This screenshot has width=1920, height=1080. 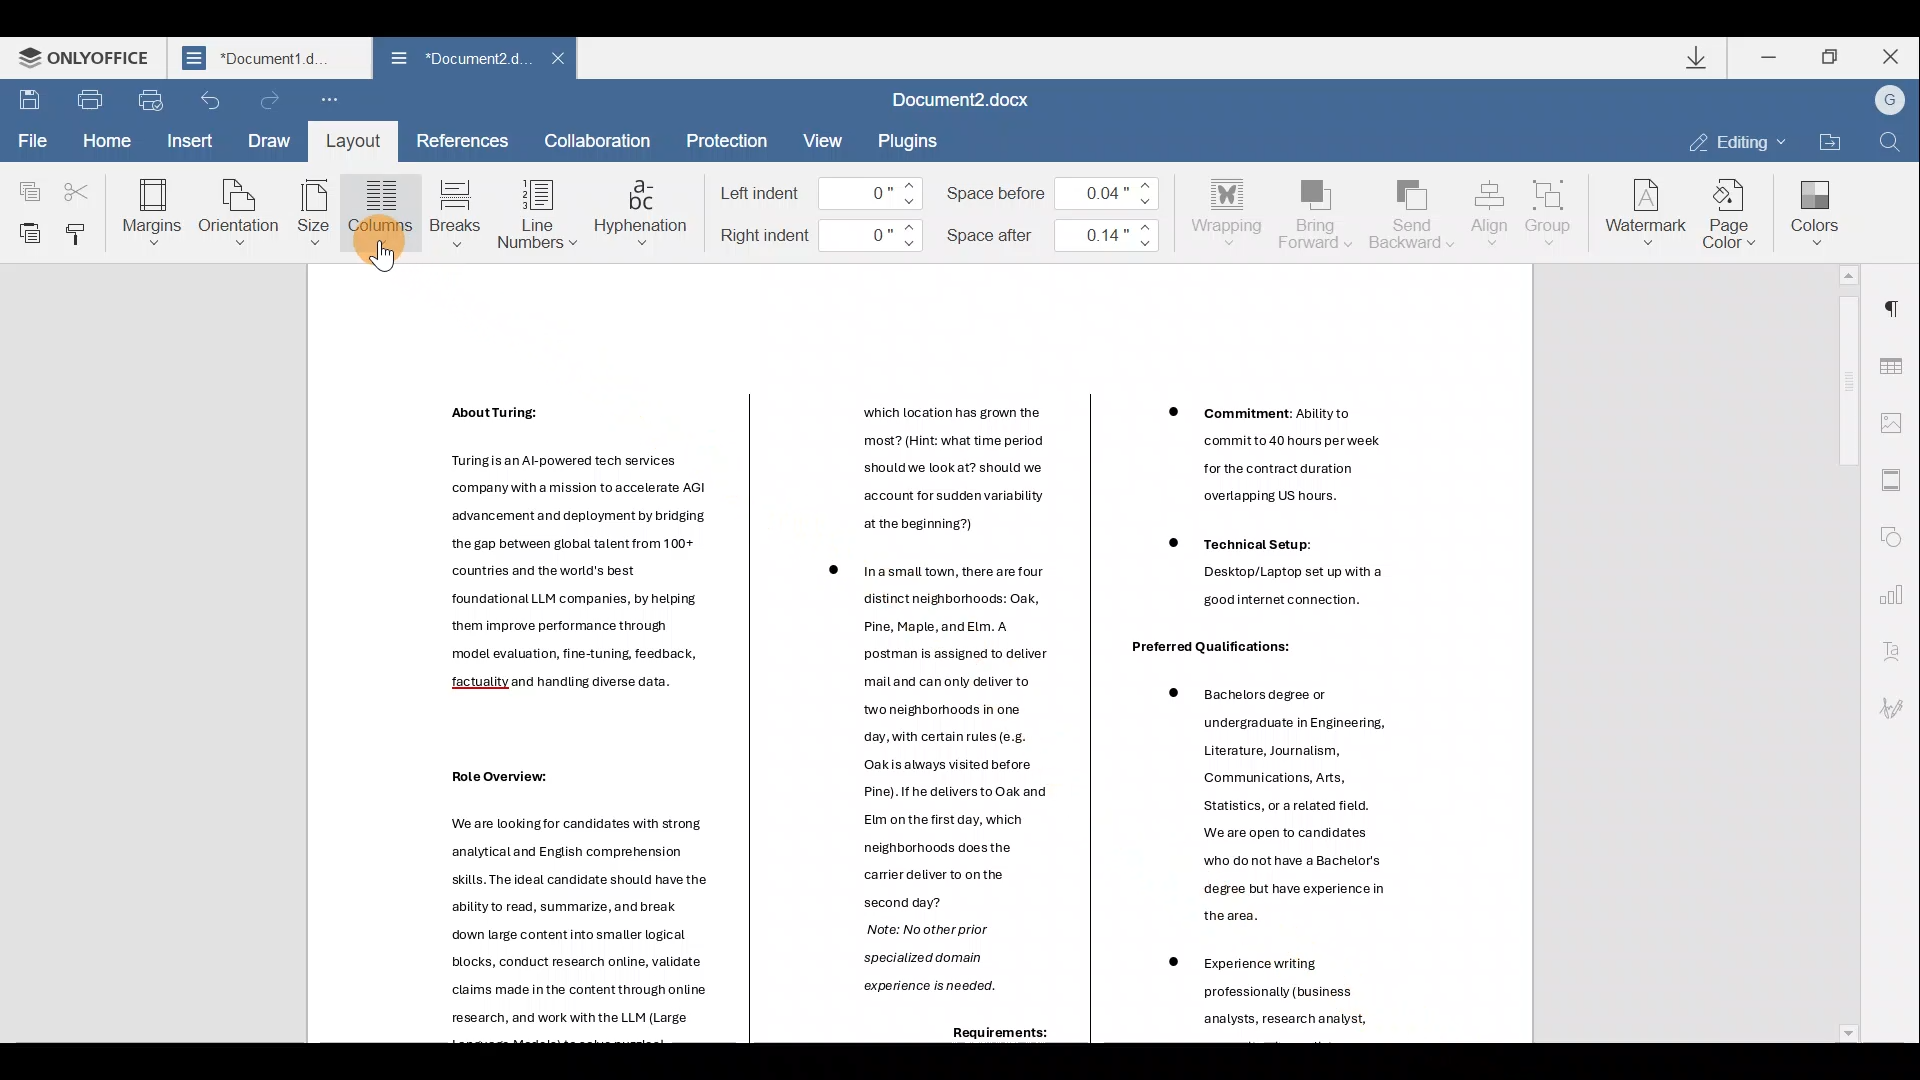 What do you see at coordinates (79, 229) in the screenshot?
I see `Copy style` at bounding box center [79, 229].